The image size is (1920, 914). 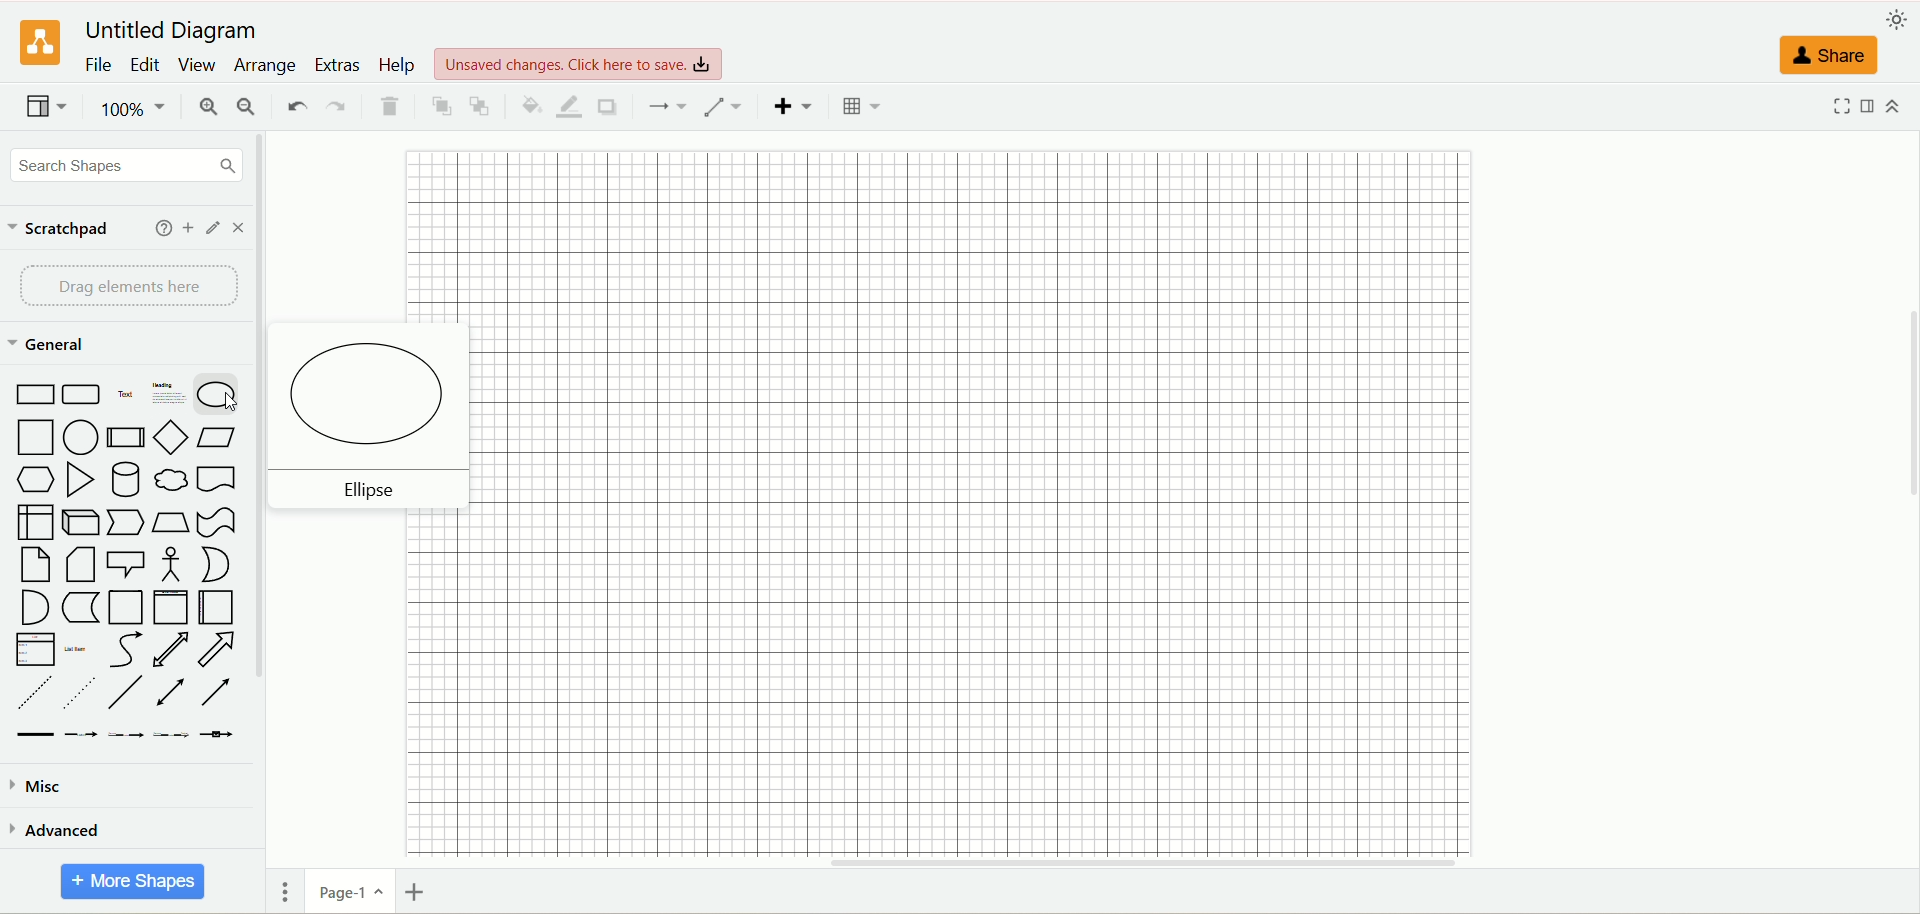 What do you see at coordinates (79, 607) in the screenshot?
I see `data storage` at bounding box center [79, 607].